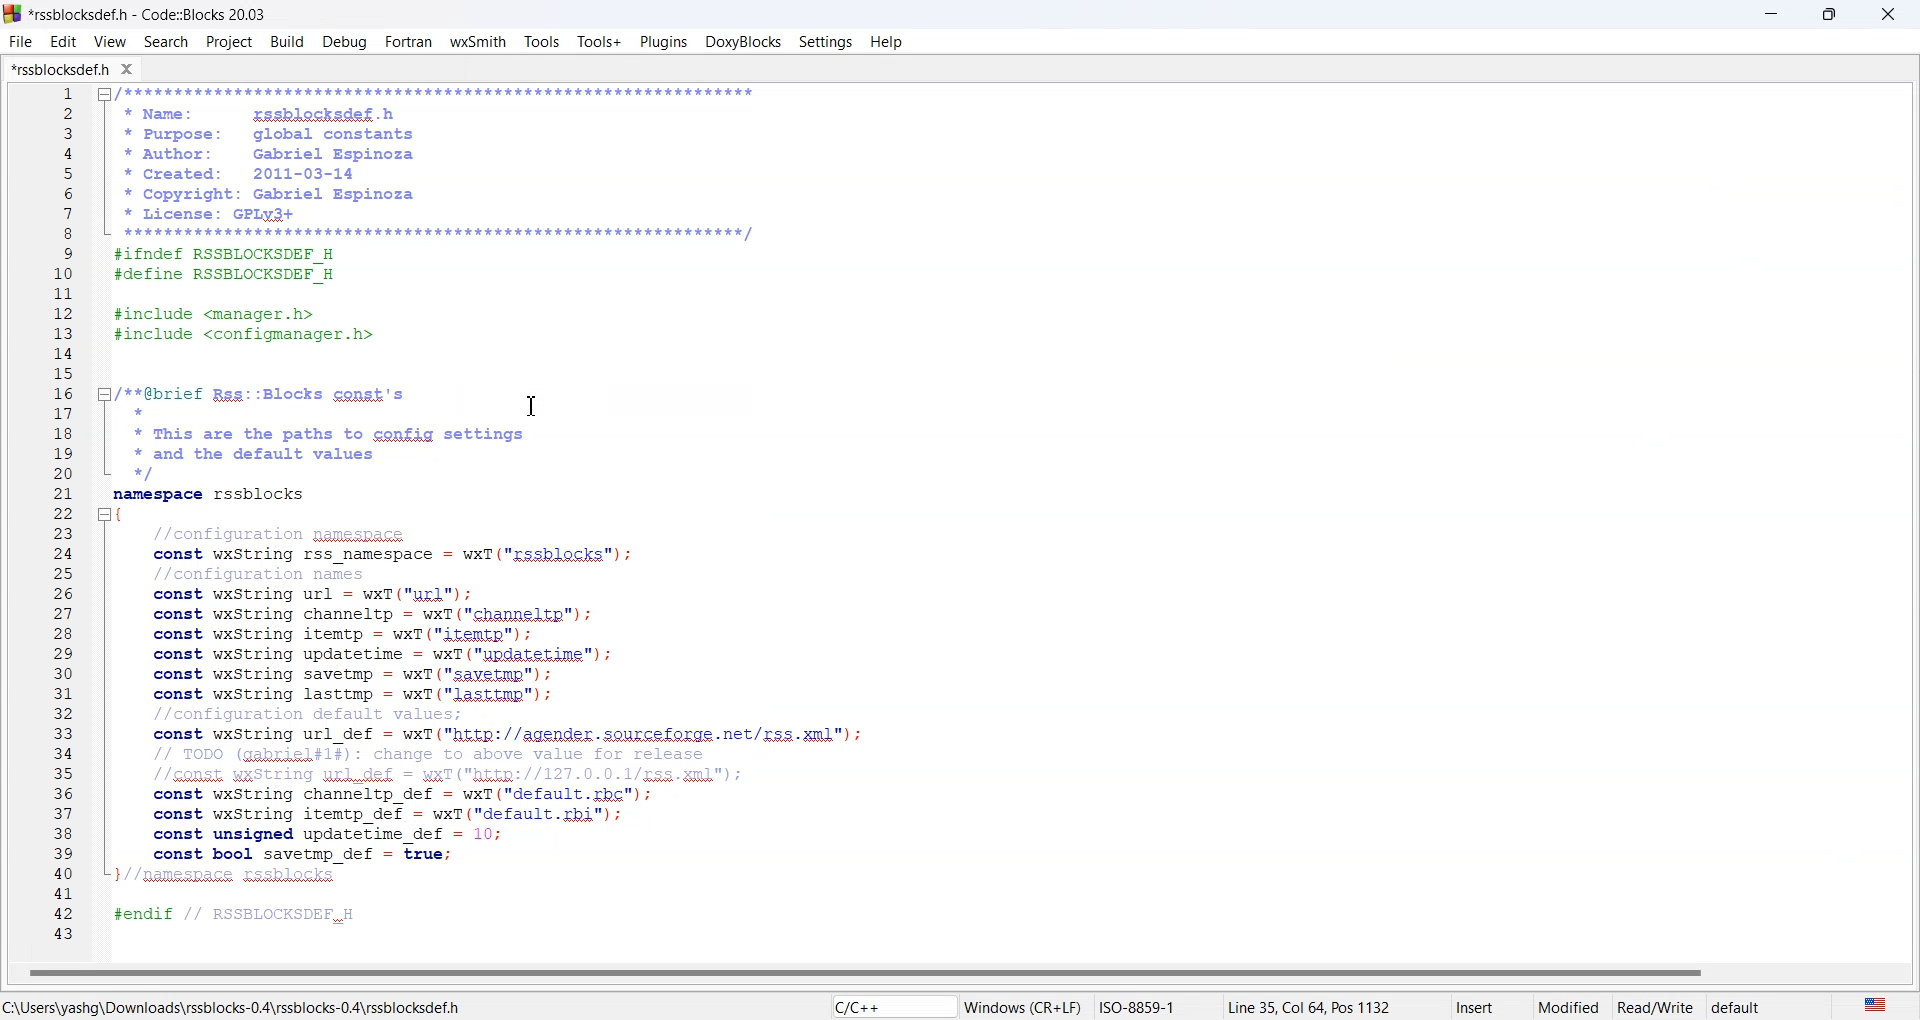 The width and height of the screenshot is (1920, 1020). I want to click on insert, so click(1491, 1005).